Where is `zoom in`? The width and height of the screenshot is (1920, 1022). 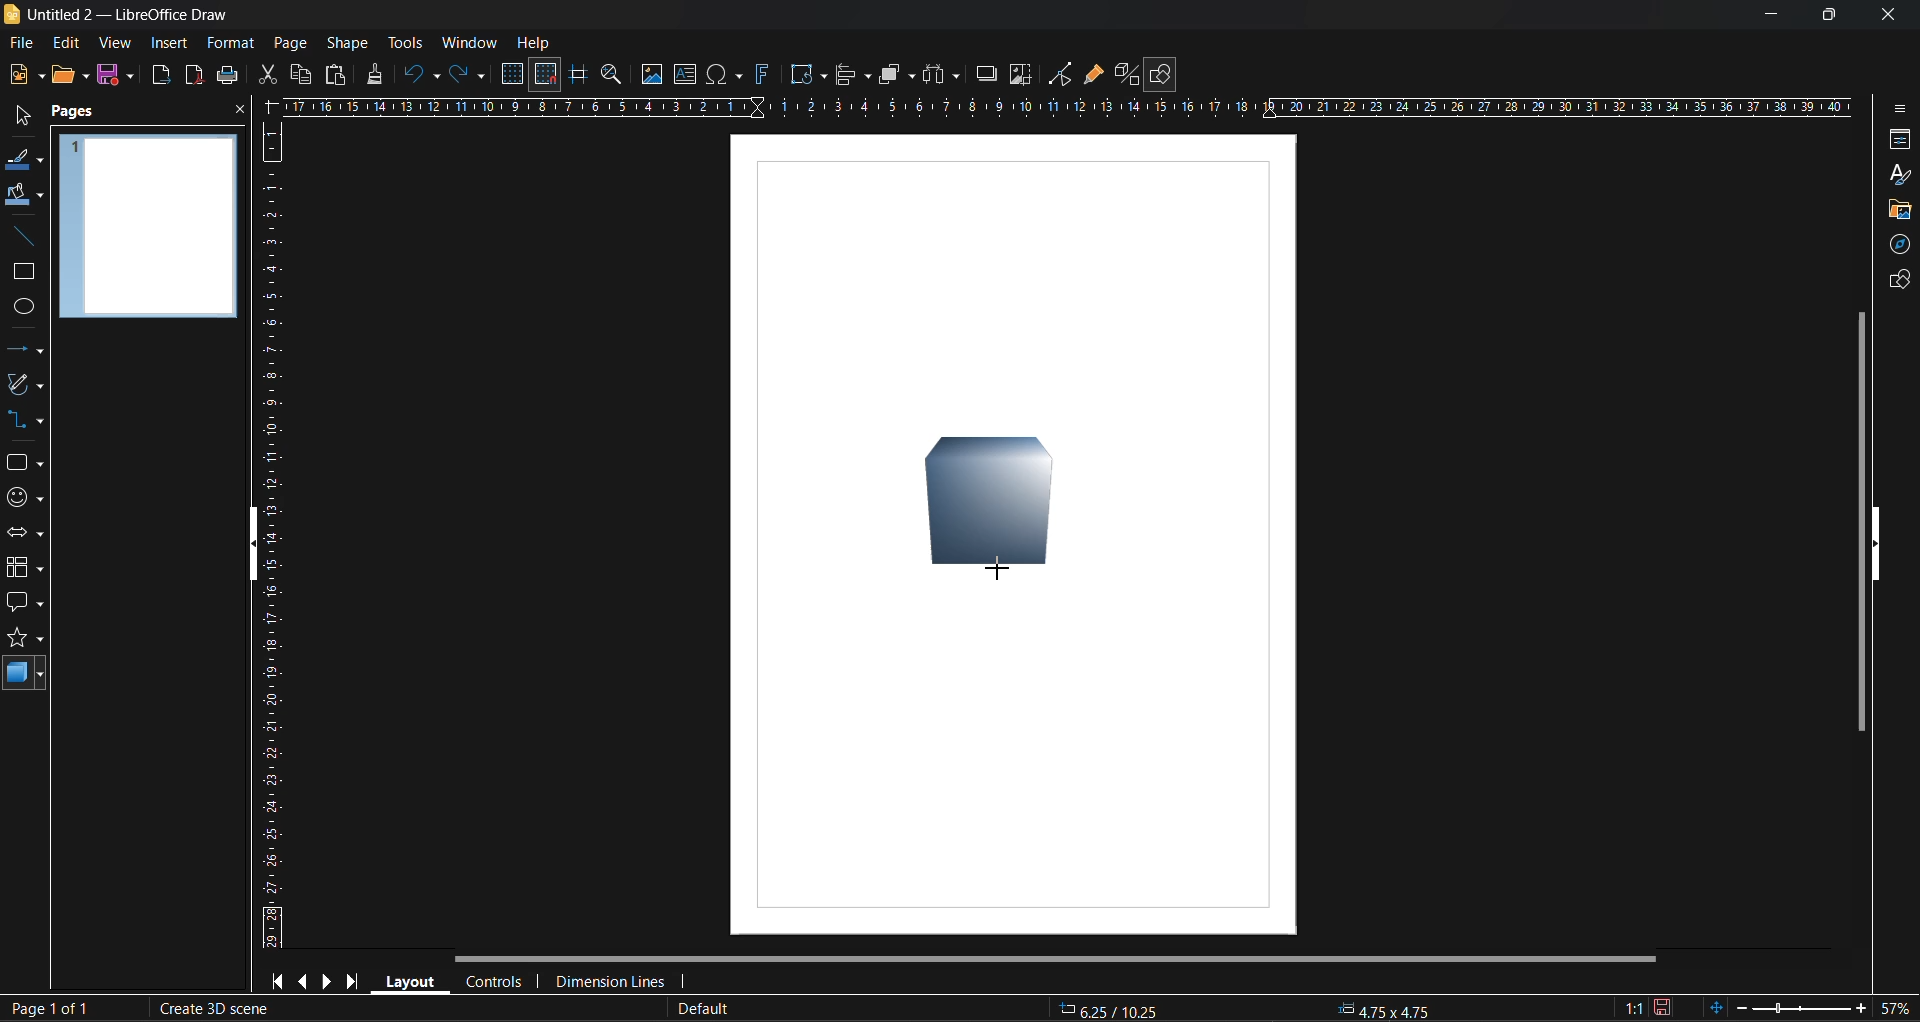
zoom in is located at coordinates (1861, 1009).